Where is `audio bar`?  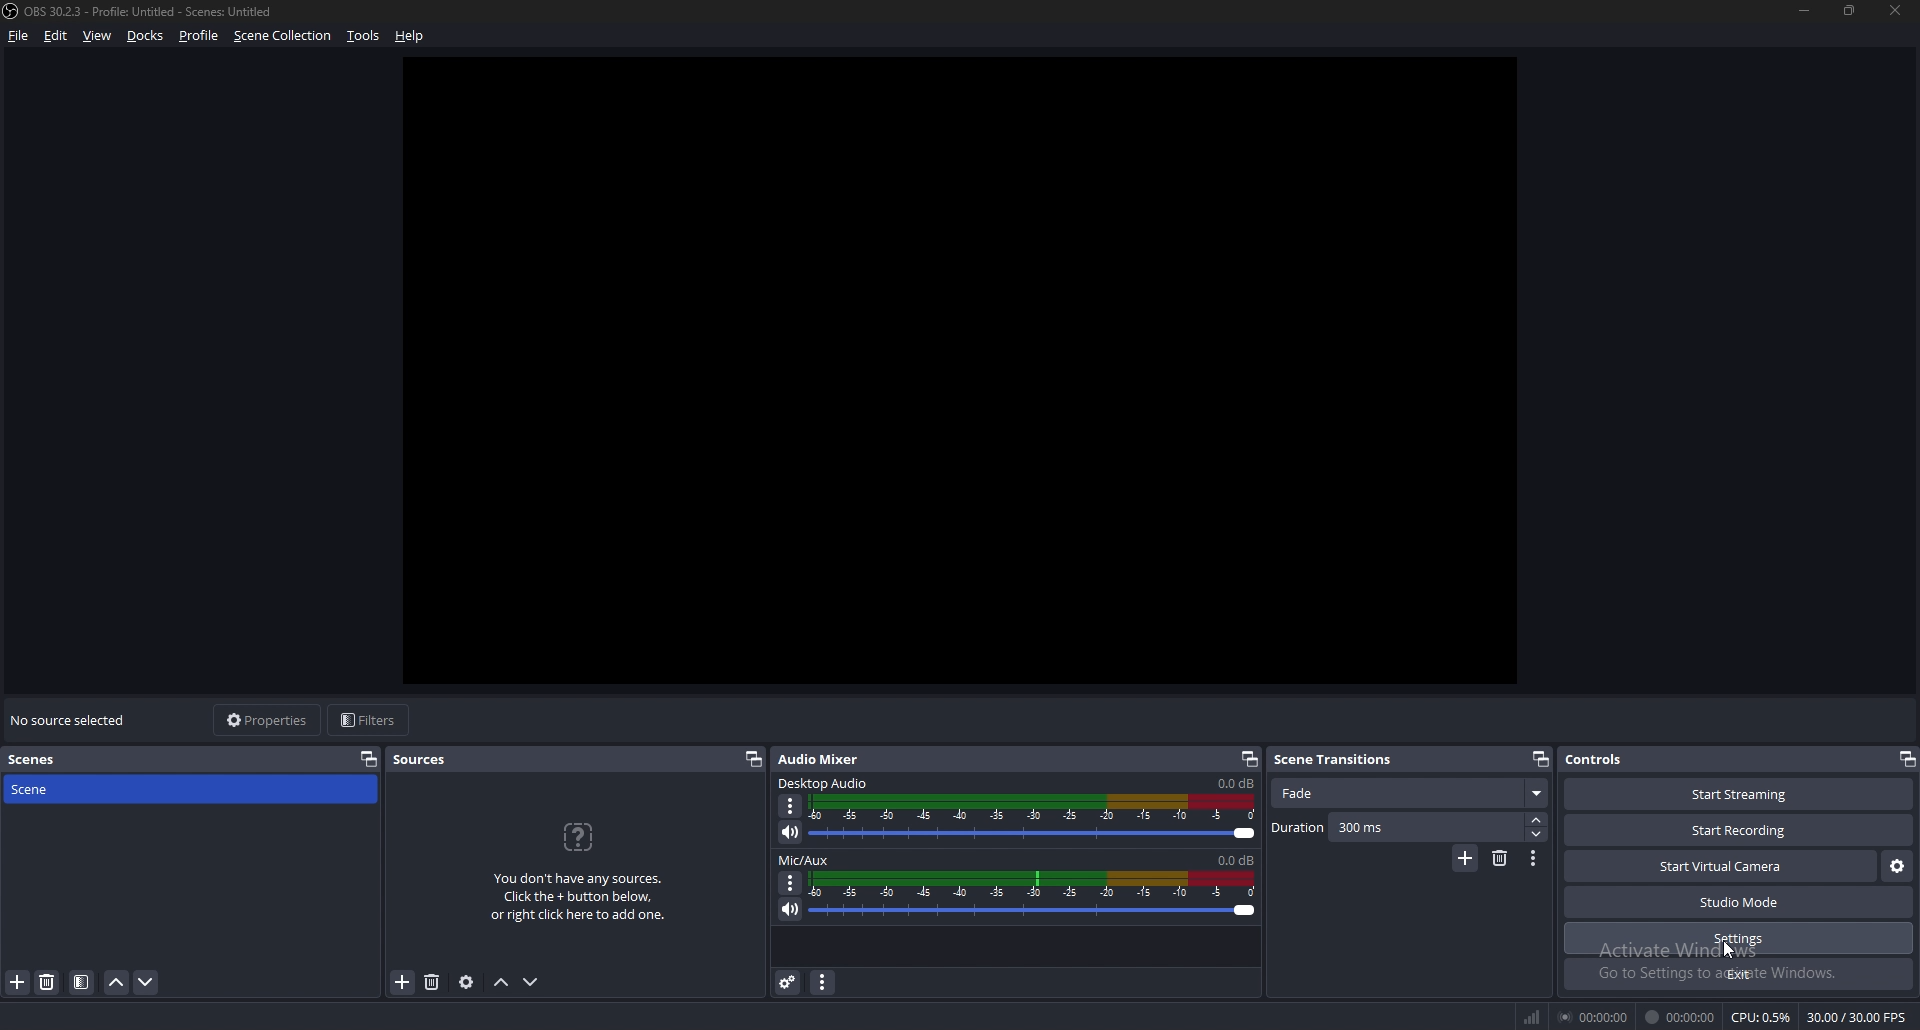 audio bar is located at coordinates (1036, 895).